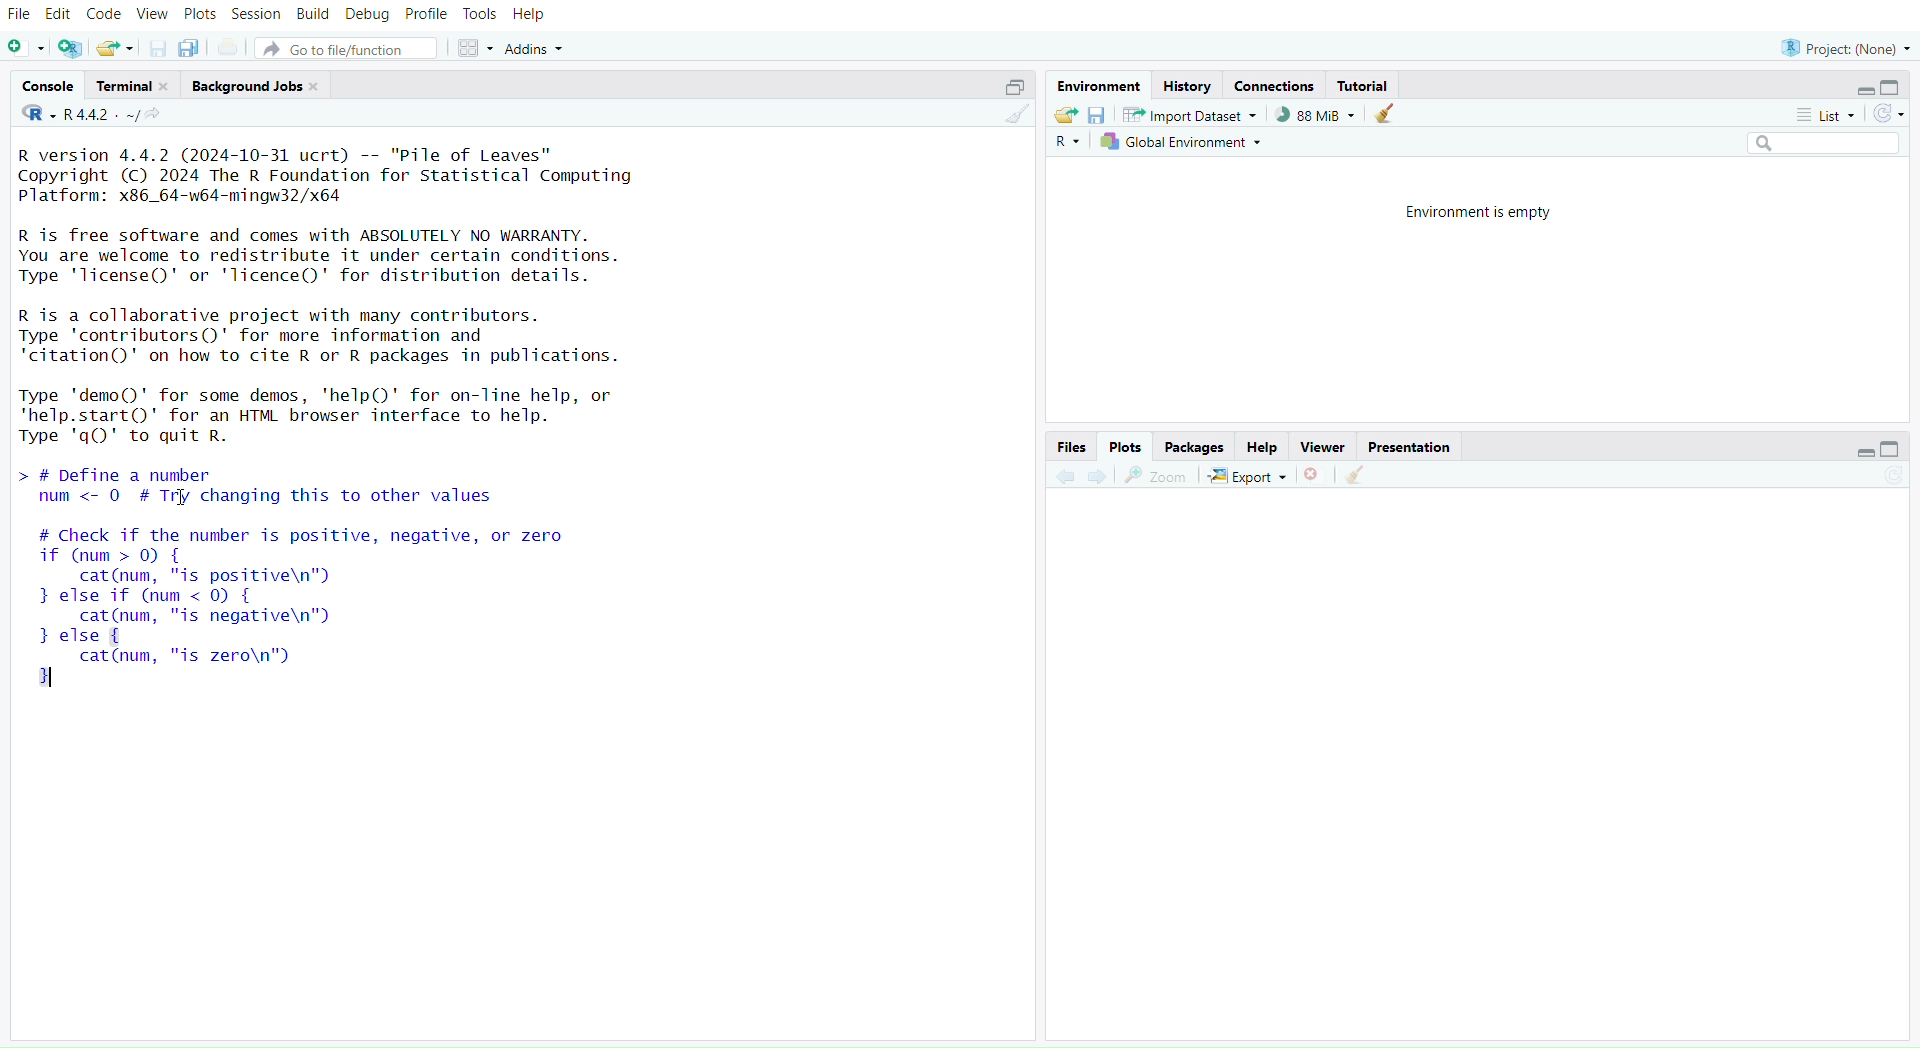 This screenshot has width=1920, height=1048. I want to click on environment, so click(1102, 87).